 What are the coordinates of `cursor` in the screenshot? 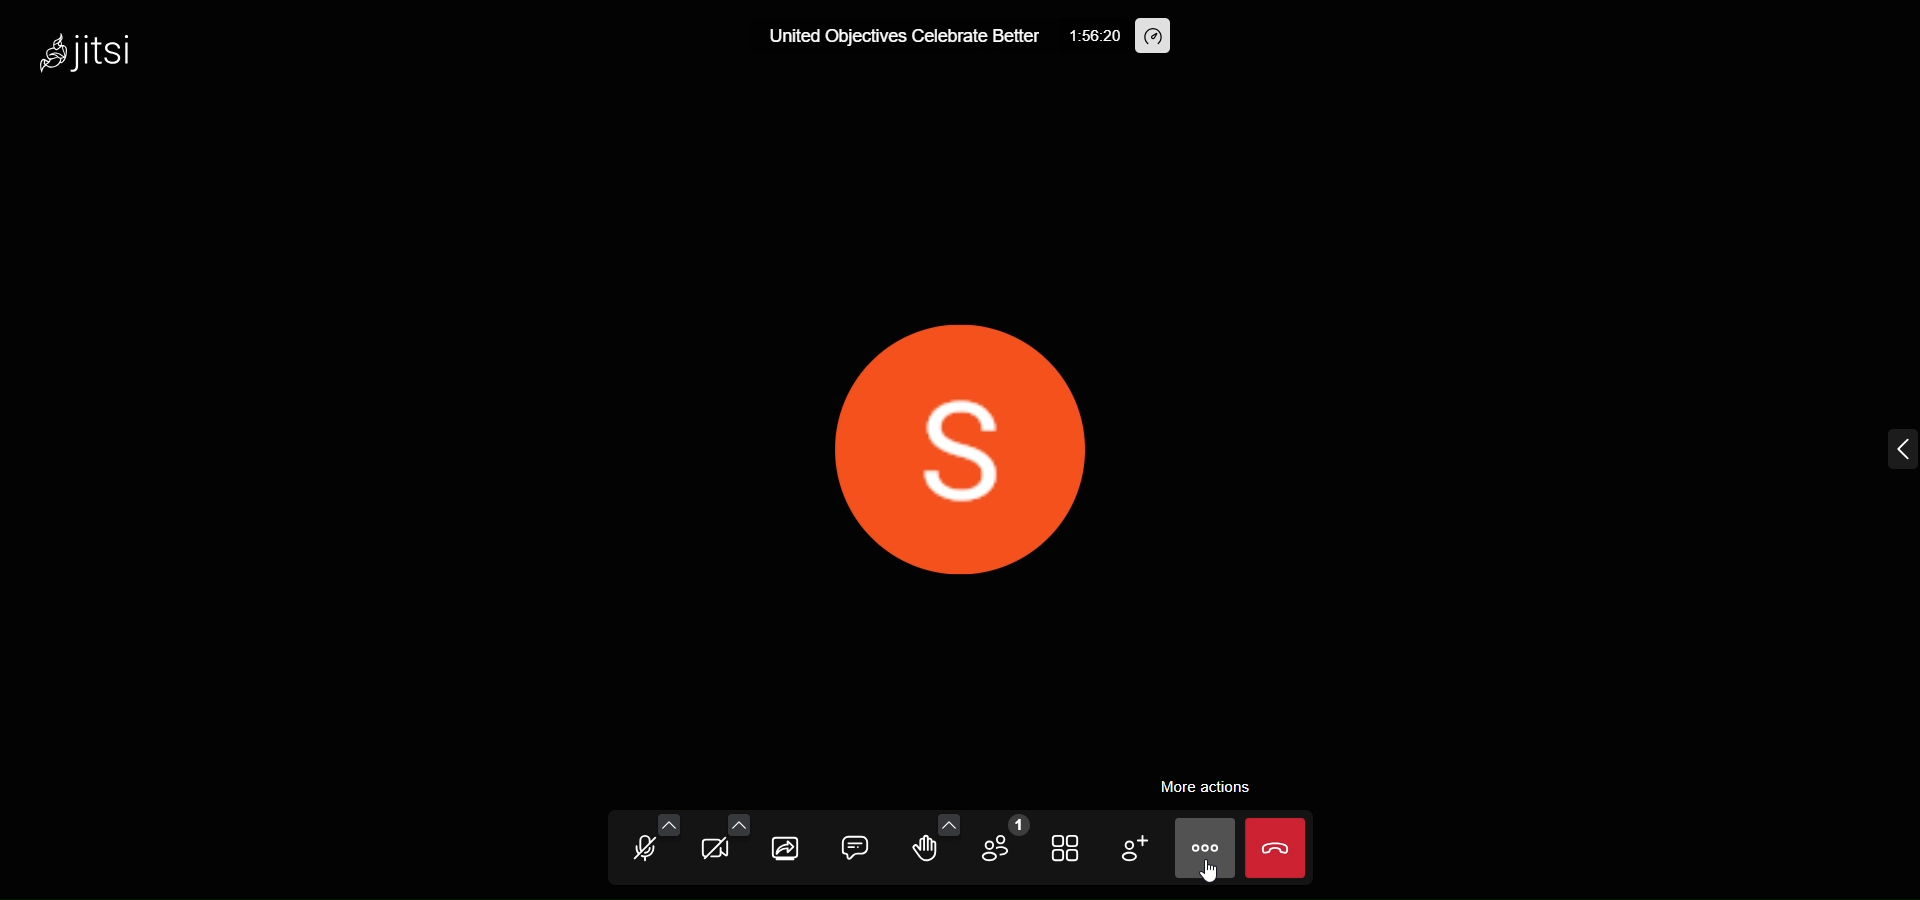 It's located at (1217, 877).